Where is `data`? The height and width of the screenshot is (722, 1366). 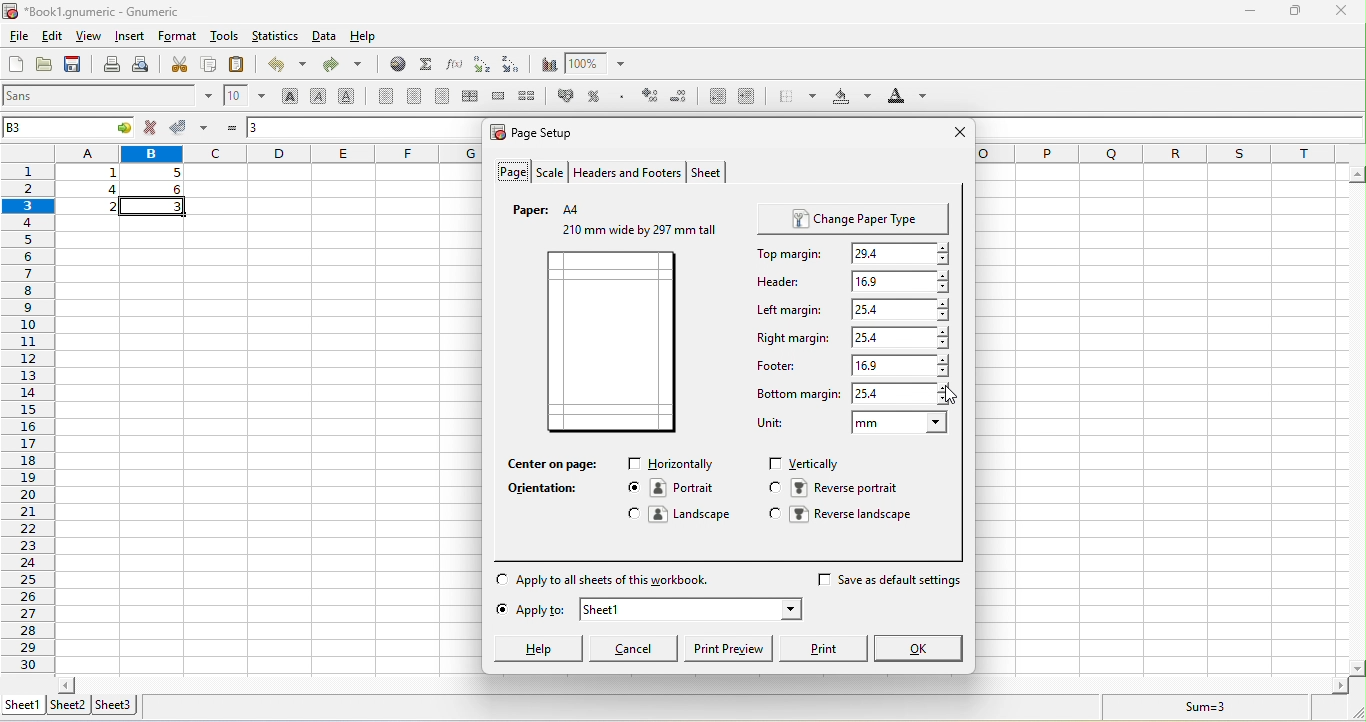
data is located at coordinates (327, 38).